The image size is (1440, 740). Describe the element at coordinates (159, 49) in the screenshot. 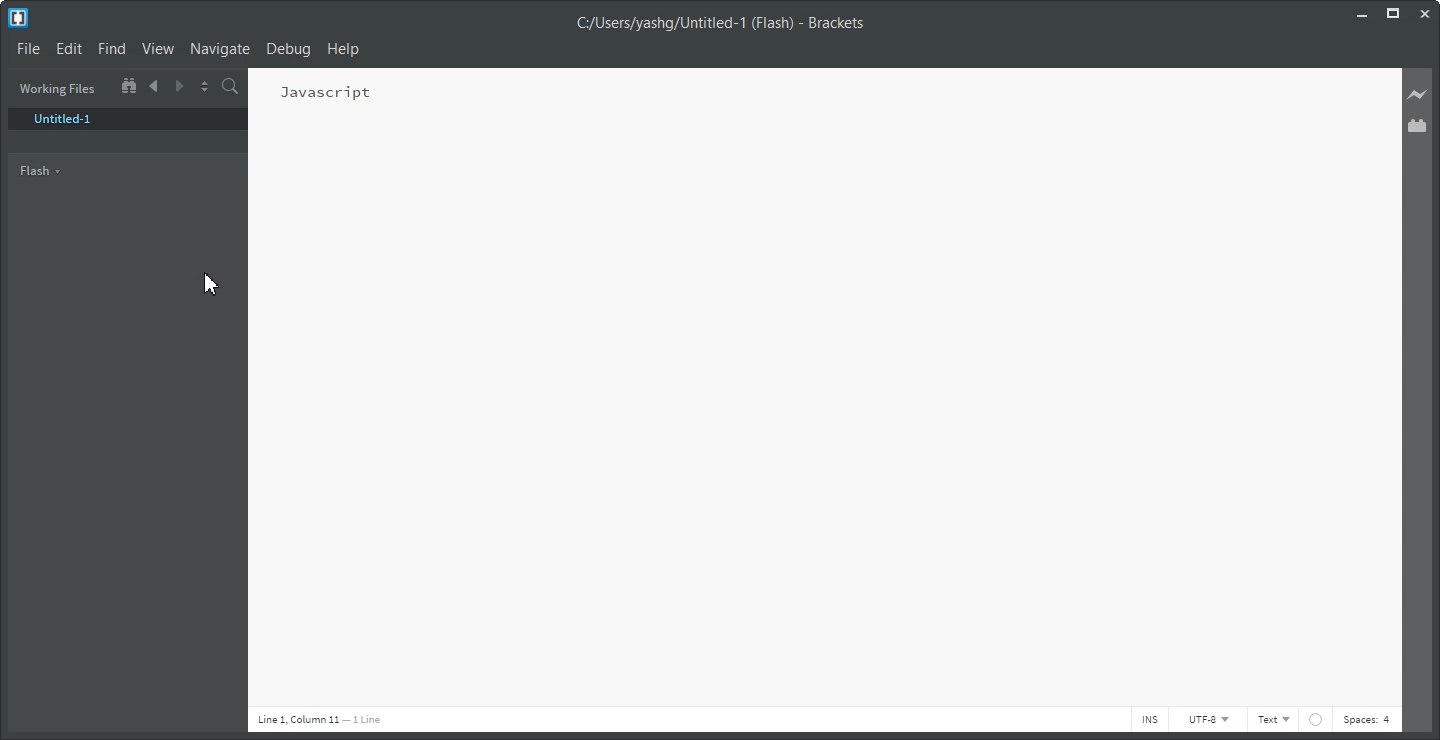

I see `View` at that location.